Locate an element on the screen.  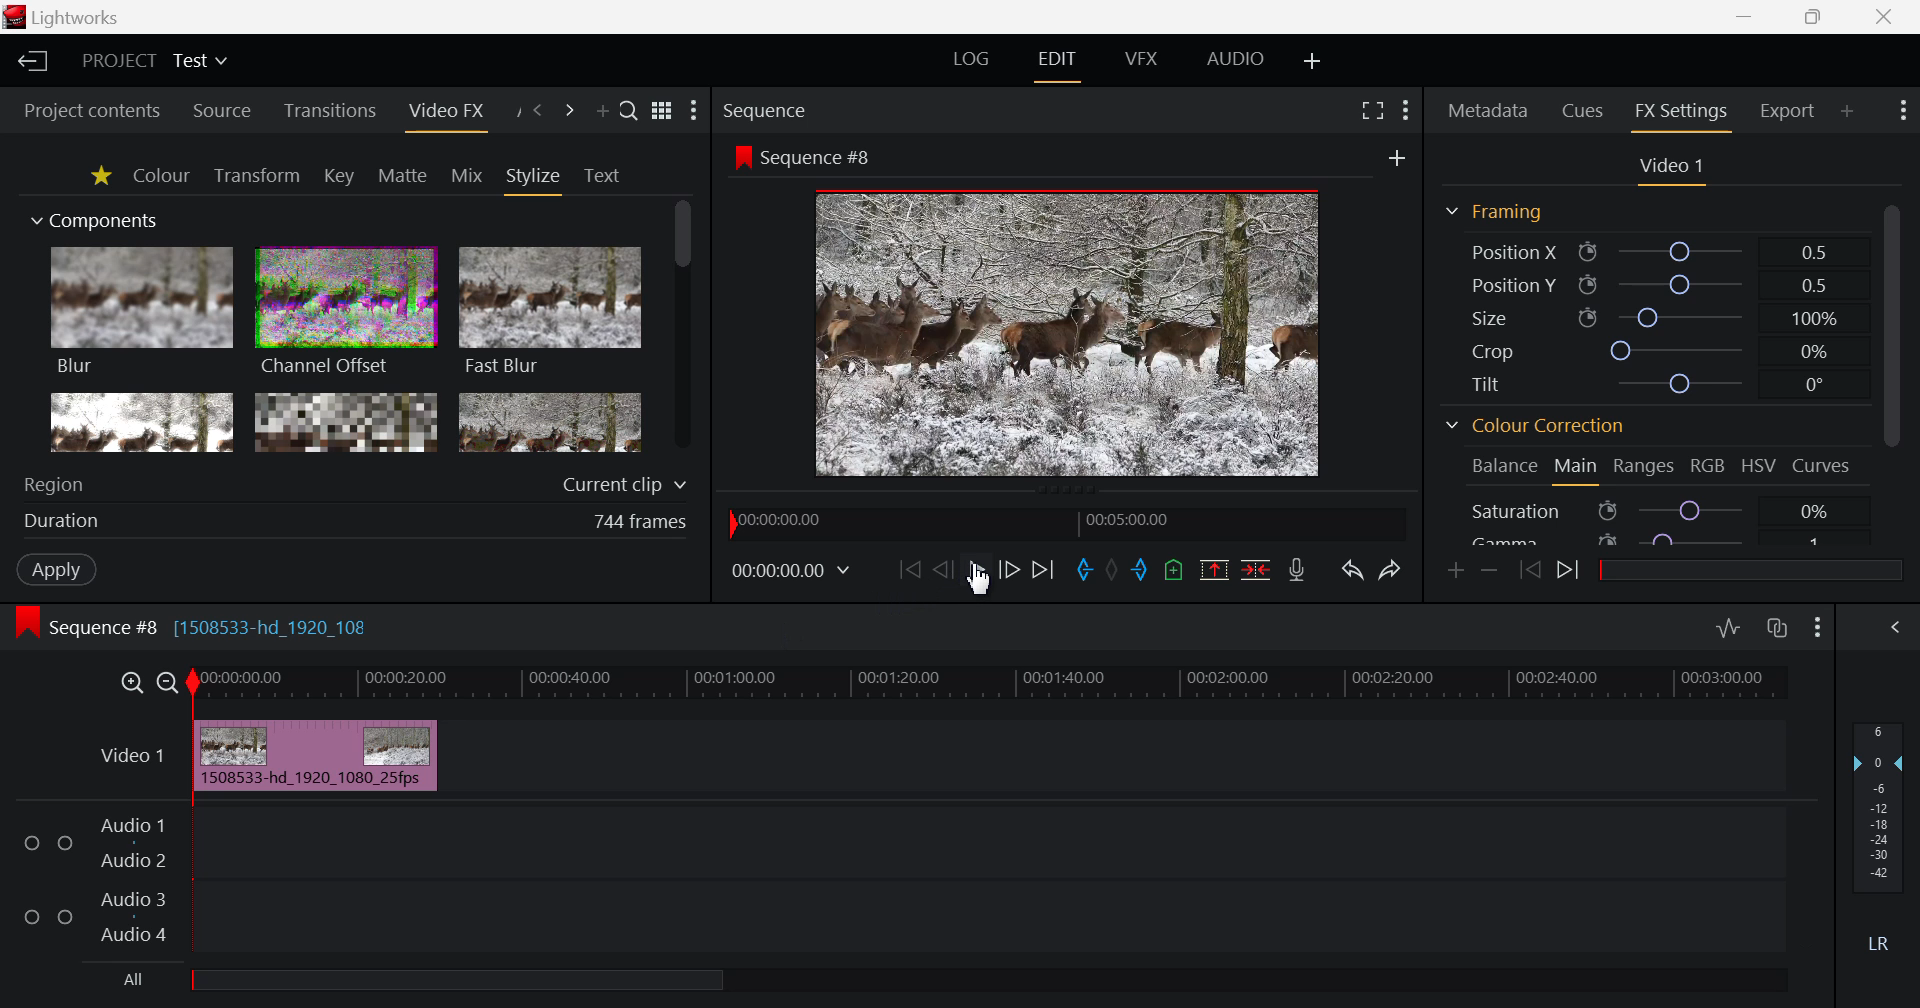
Show Settings is located at coordinates (1901, 113).